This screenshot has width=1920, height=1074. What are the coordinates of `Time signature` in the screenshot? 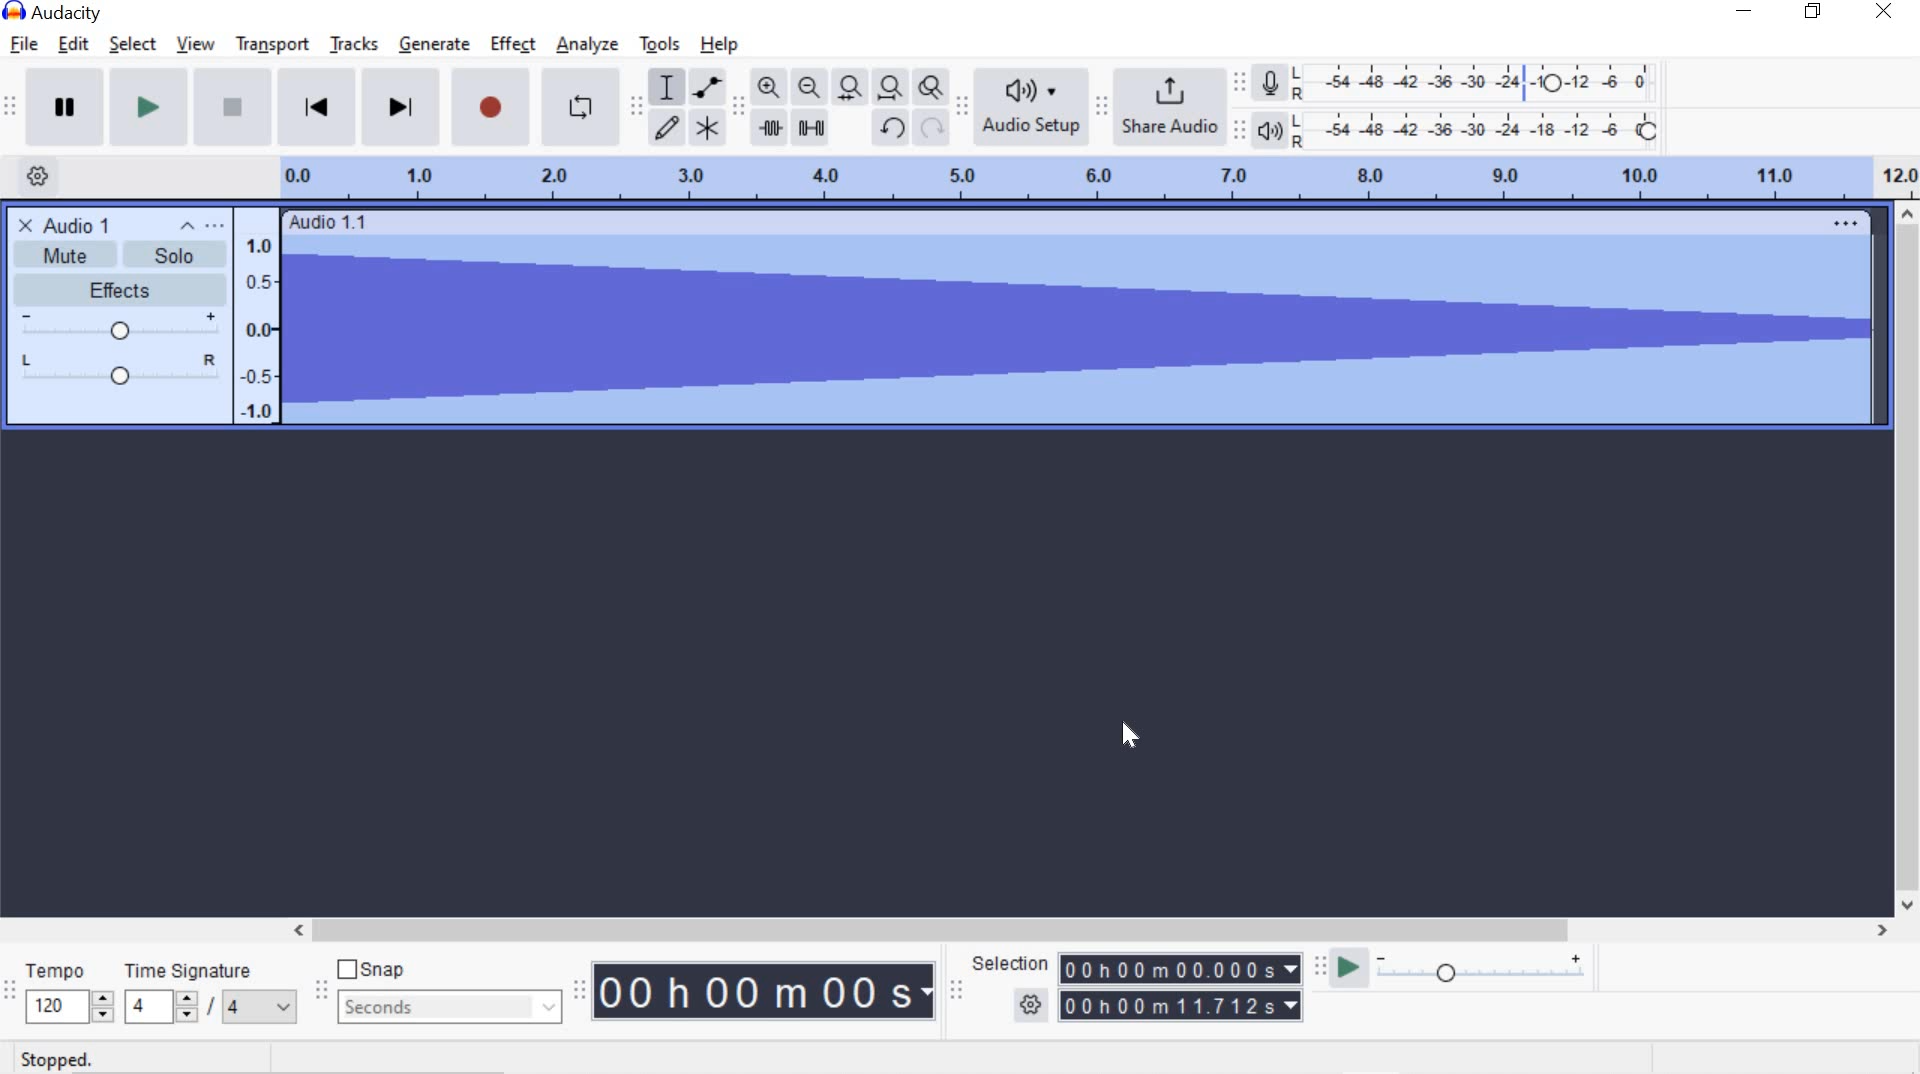 It's located at (206, 990).